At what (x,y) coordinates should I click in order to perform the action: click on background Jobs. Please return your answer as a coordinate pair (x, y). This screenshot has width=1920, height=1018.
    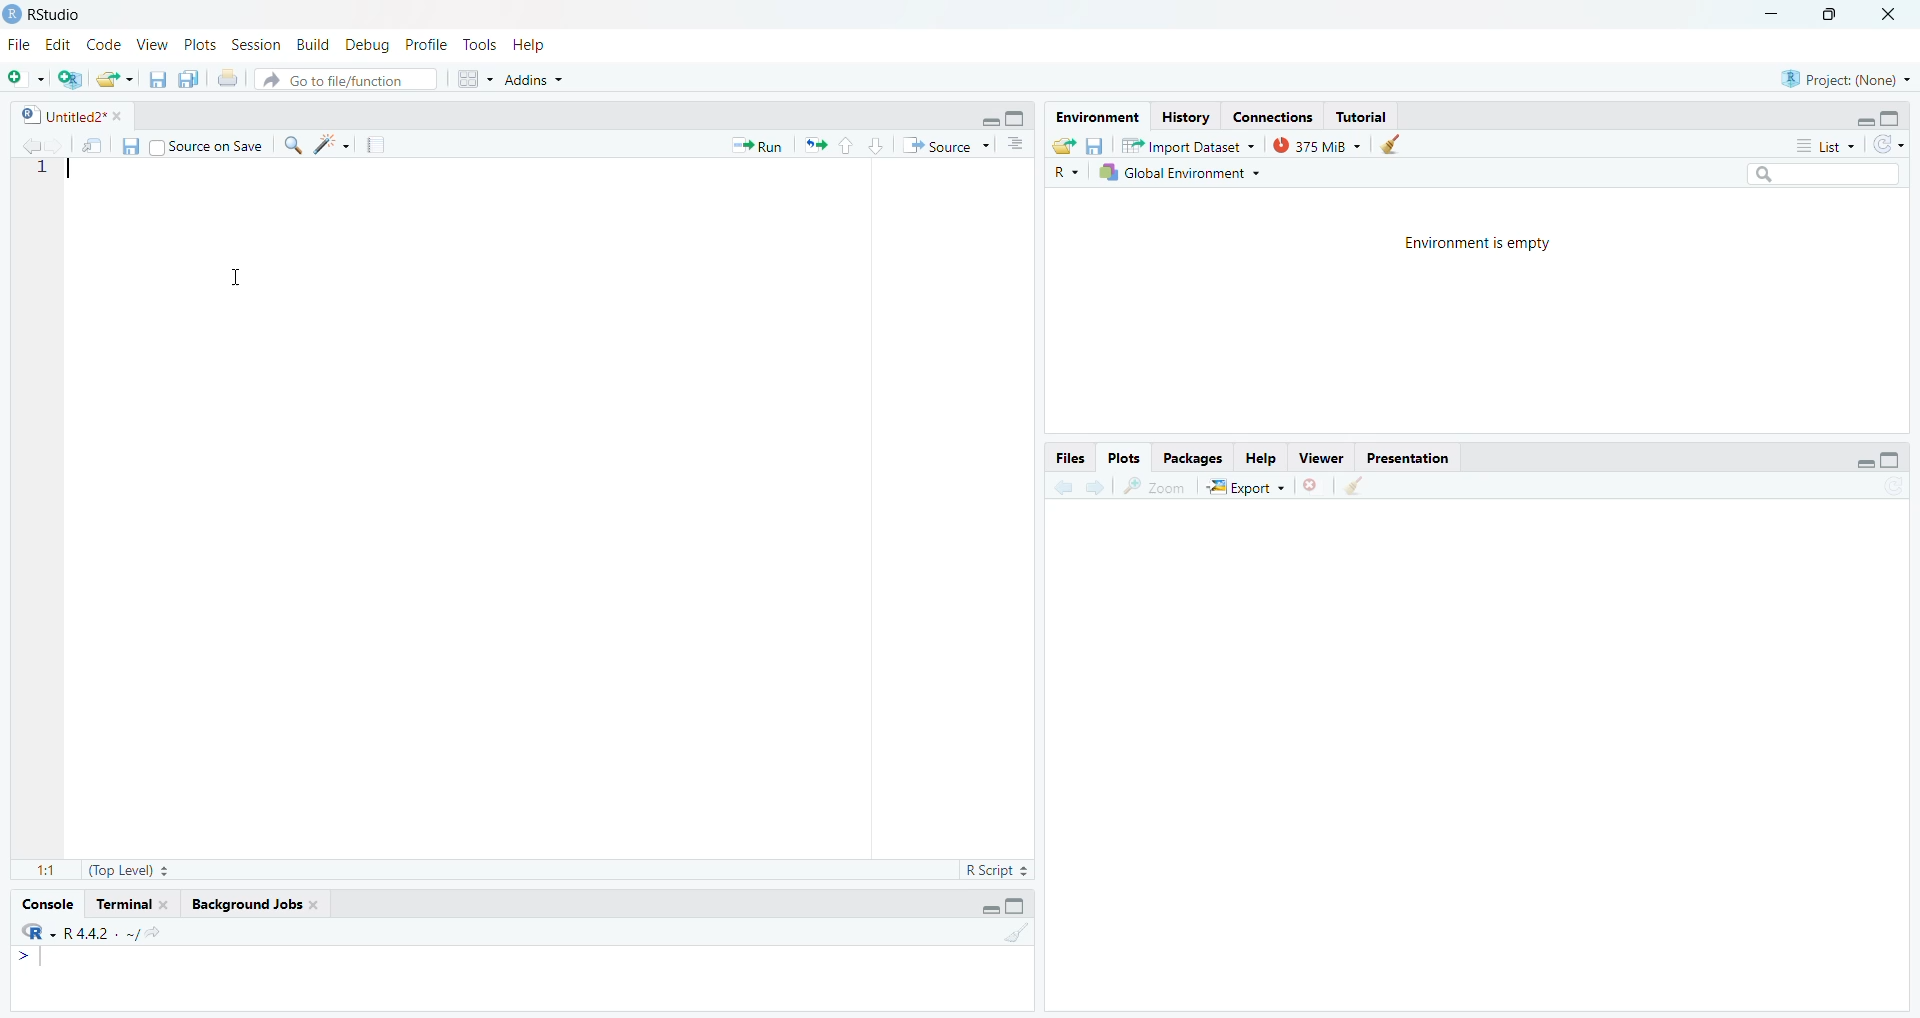
    Looking at the image, I should click on (254, 908).